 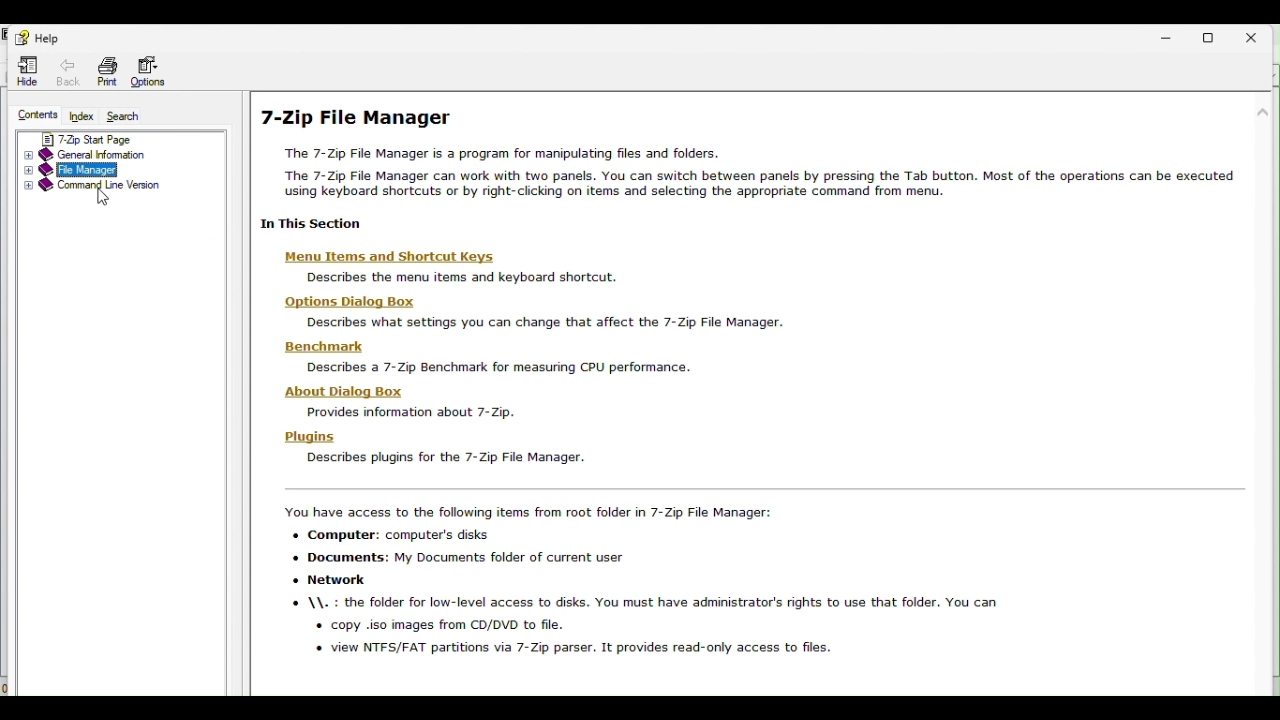 I want to click on options dialog box, so click(x=346, y=300).